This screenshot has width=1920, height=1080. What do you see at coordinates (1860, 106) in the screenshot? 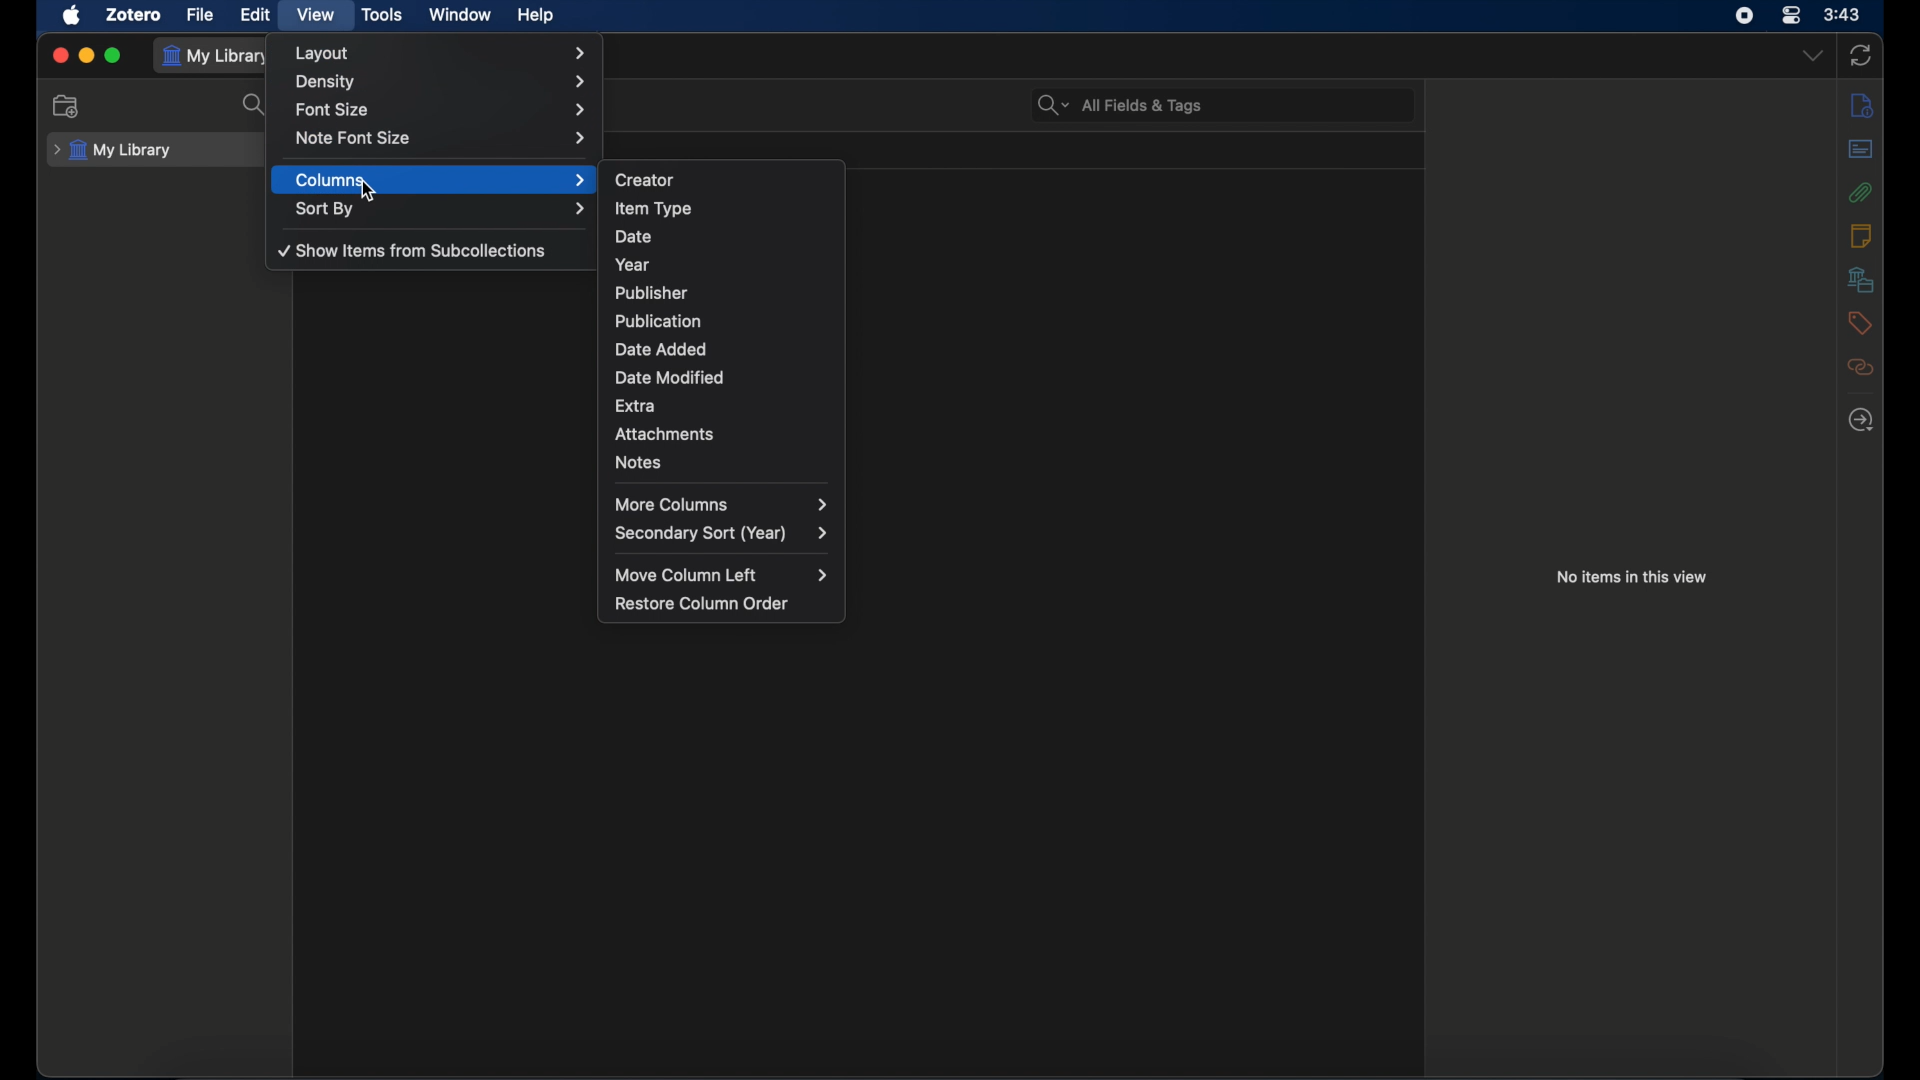
I see `info` at bounding box center [1860, 106].